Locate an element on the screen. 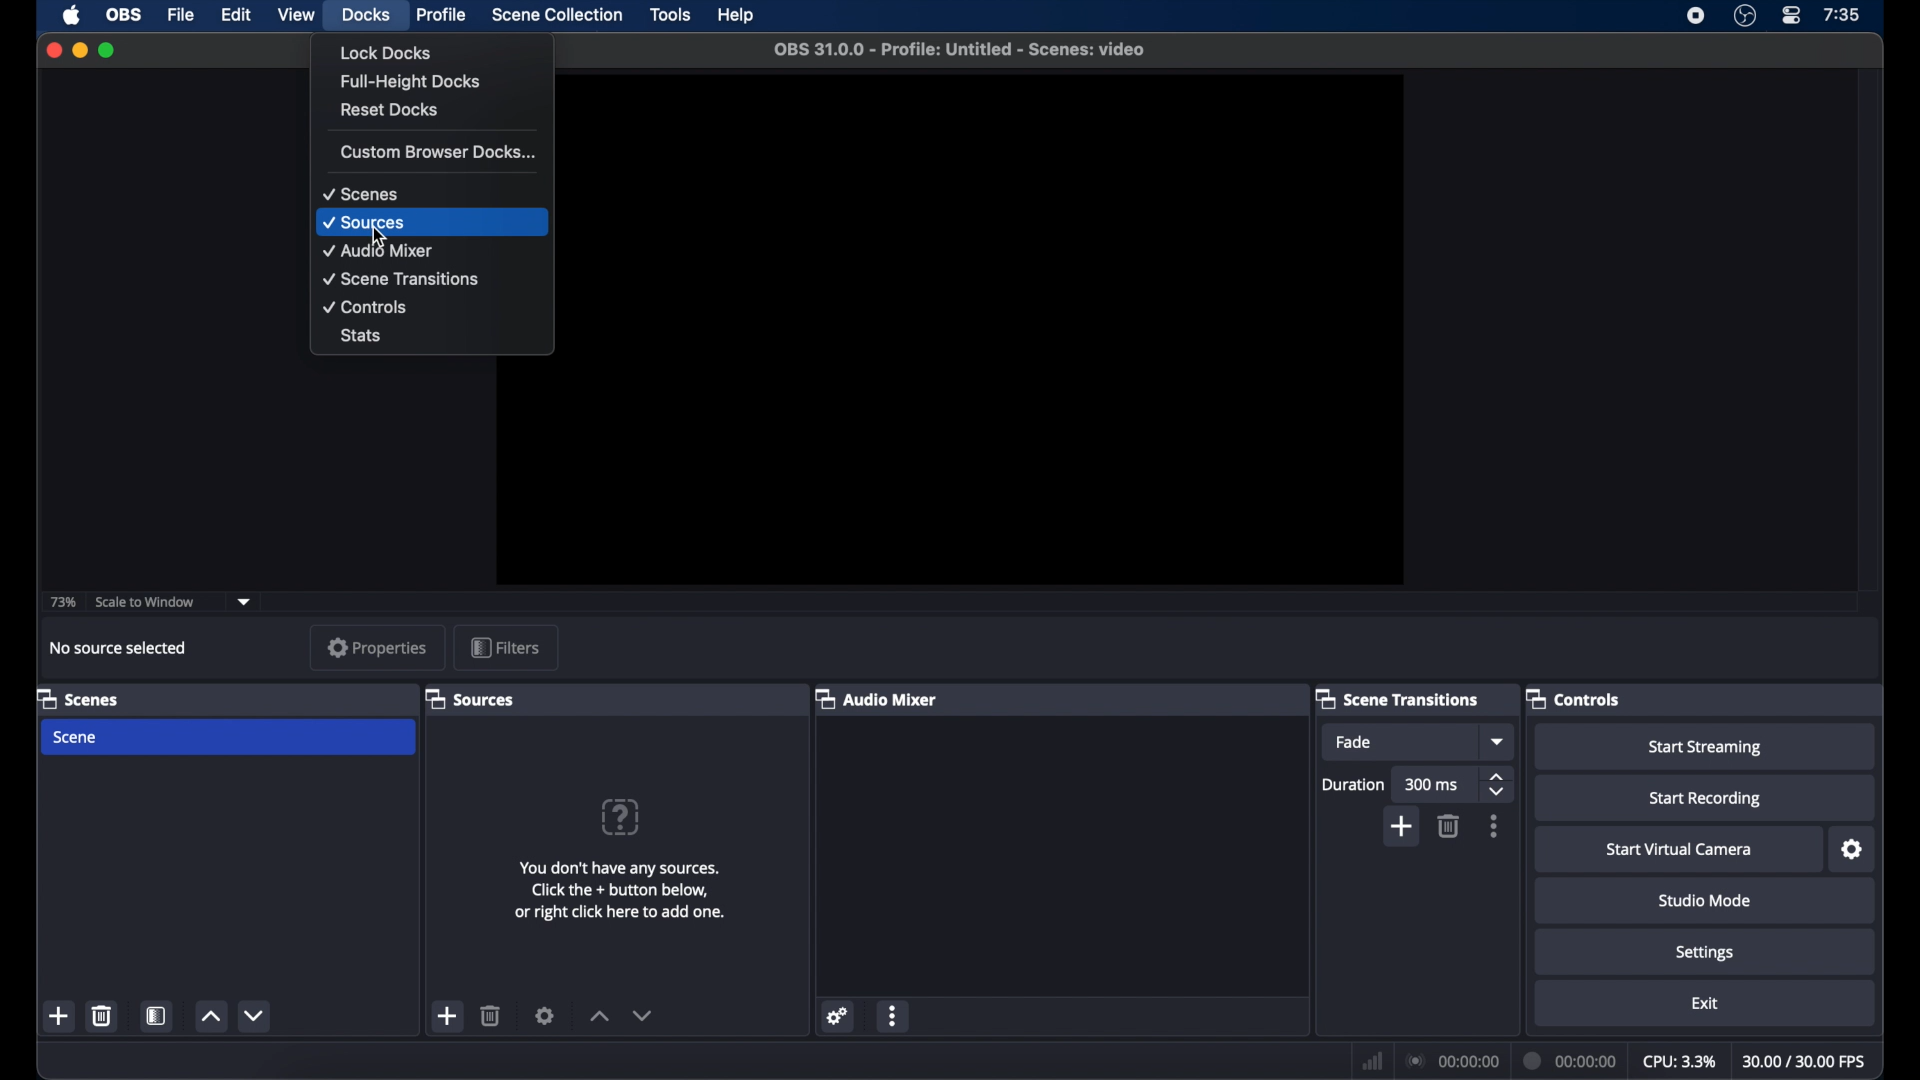 The image size is (1920, 1080). docks is located at coordinates (365, 15).